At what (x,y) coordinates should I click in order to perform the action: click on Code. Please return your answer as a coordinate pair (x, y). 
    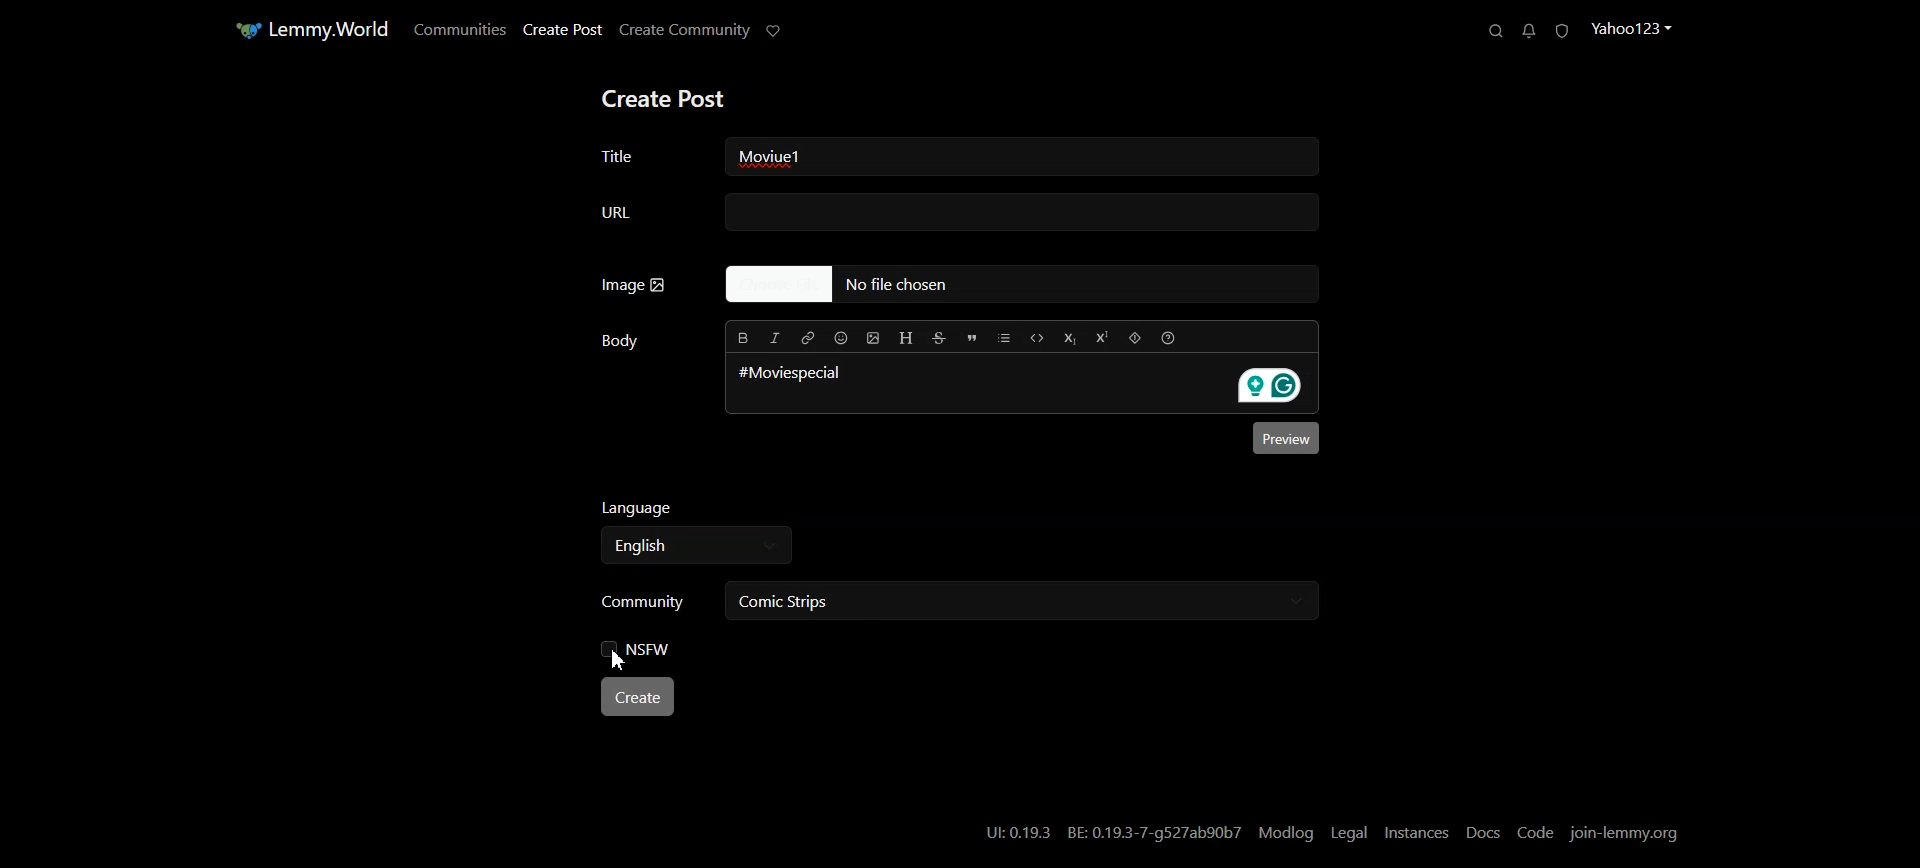
    Looking at the image, I should click on (1537, 832).